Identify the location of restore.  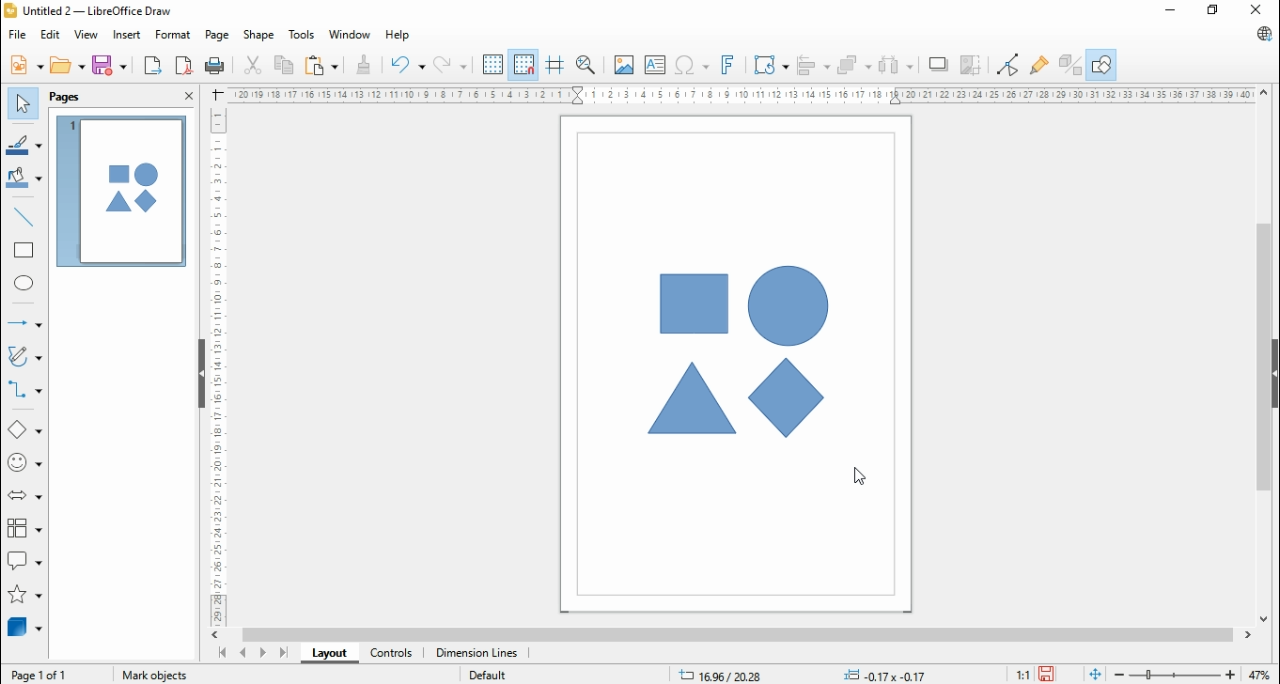
(1213, 10).